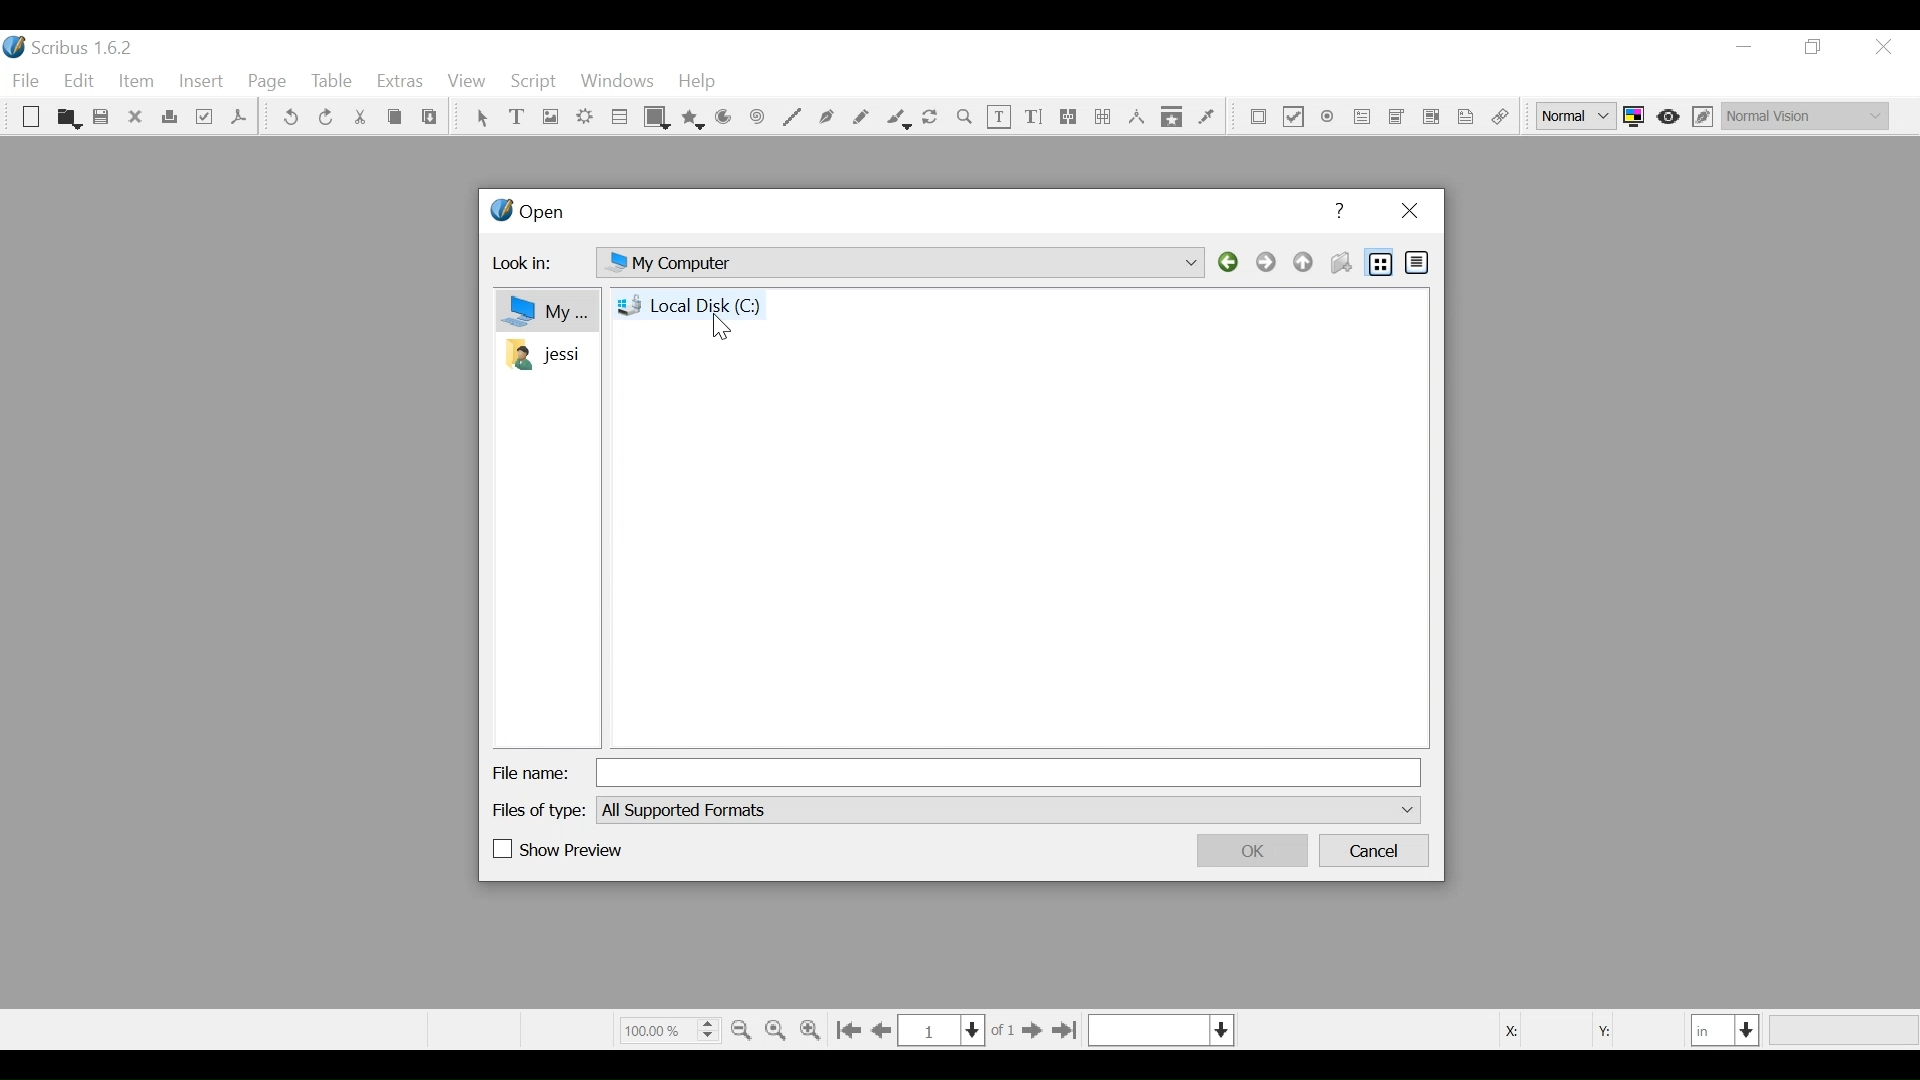  Describe the element at coordinates (1102, 117) in the screenshot. I see `Unlink Text frame` at that location.